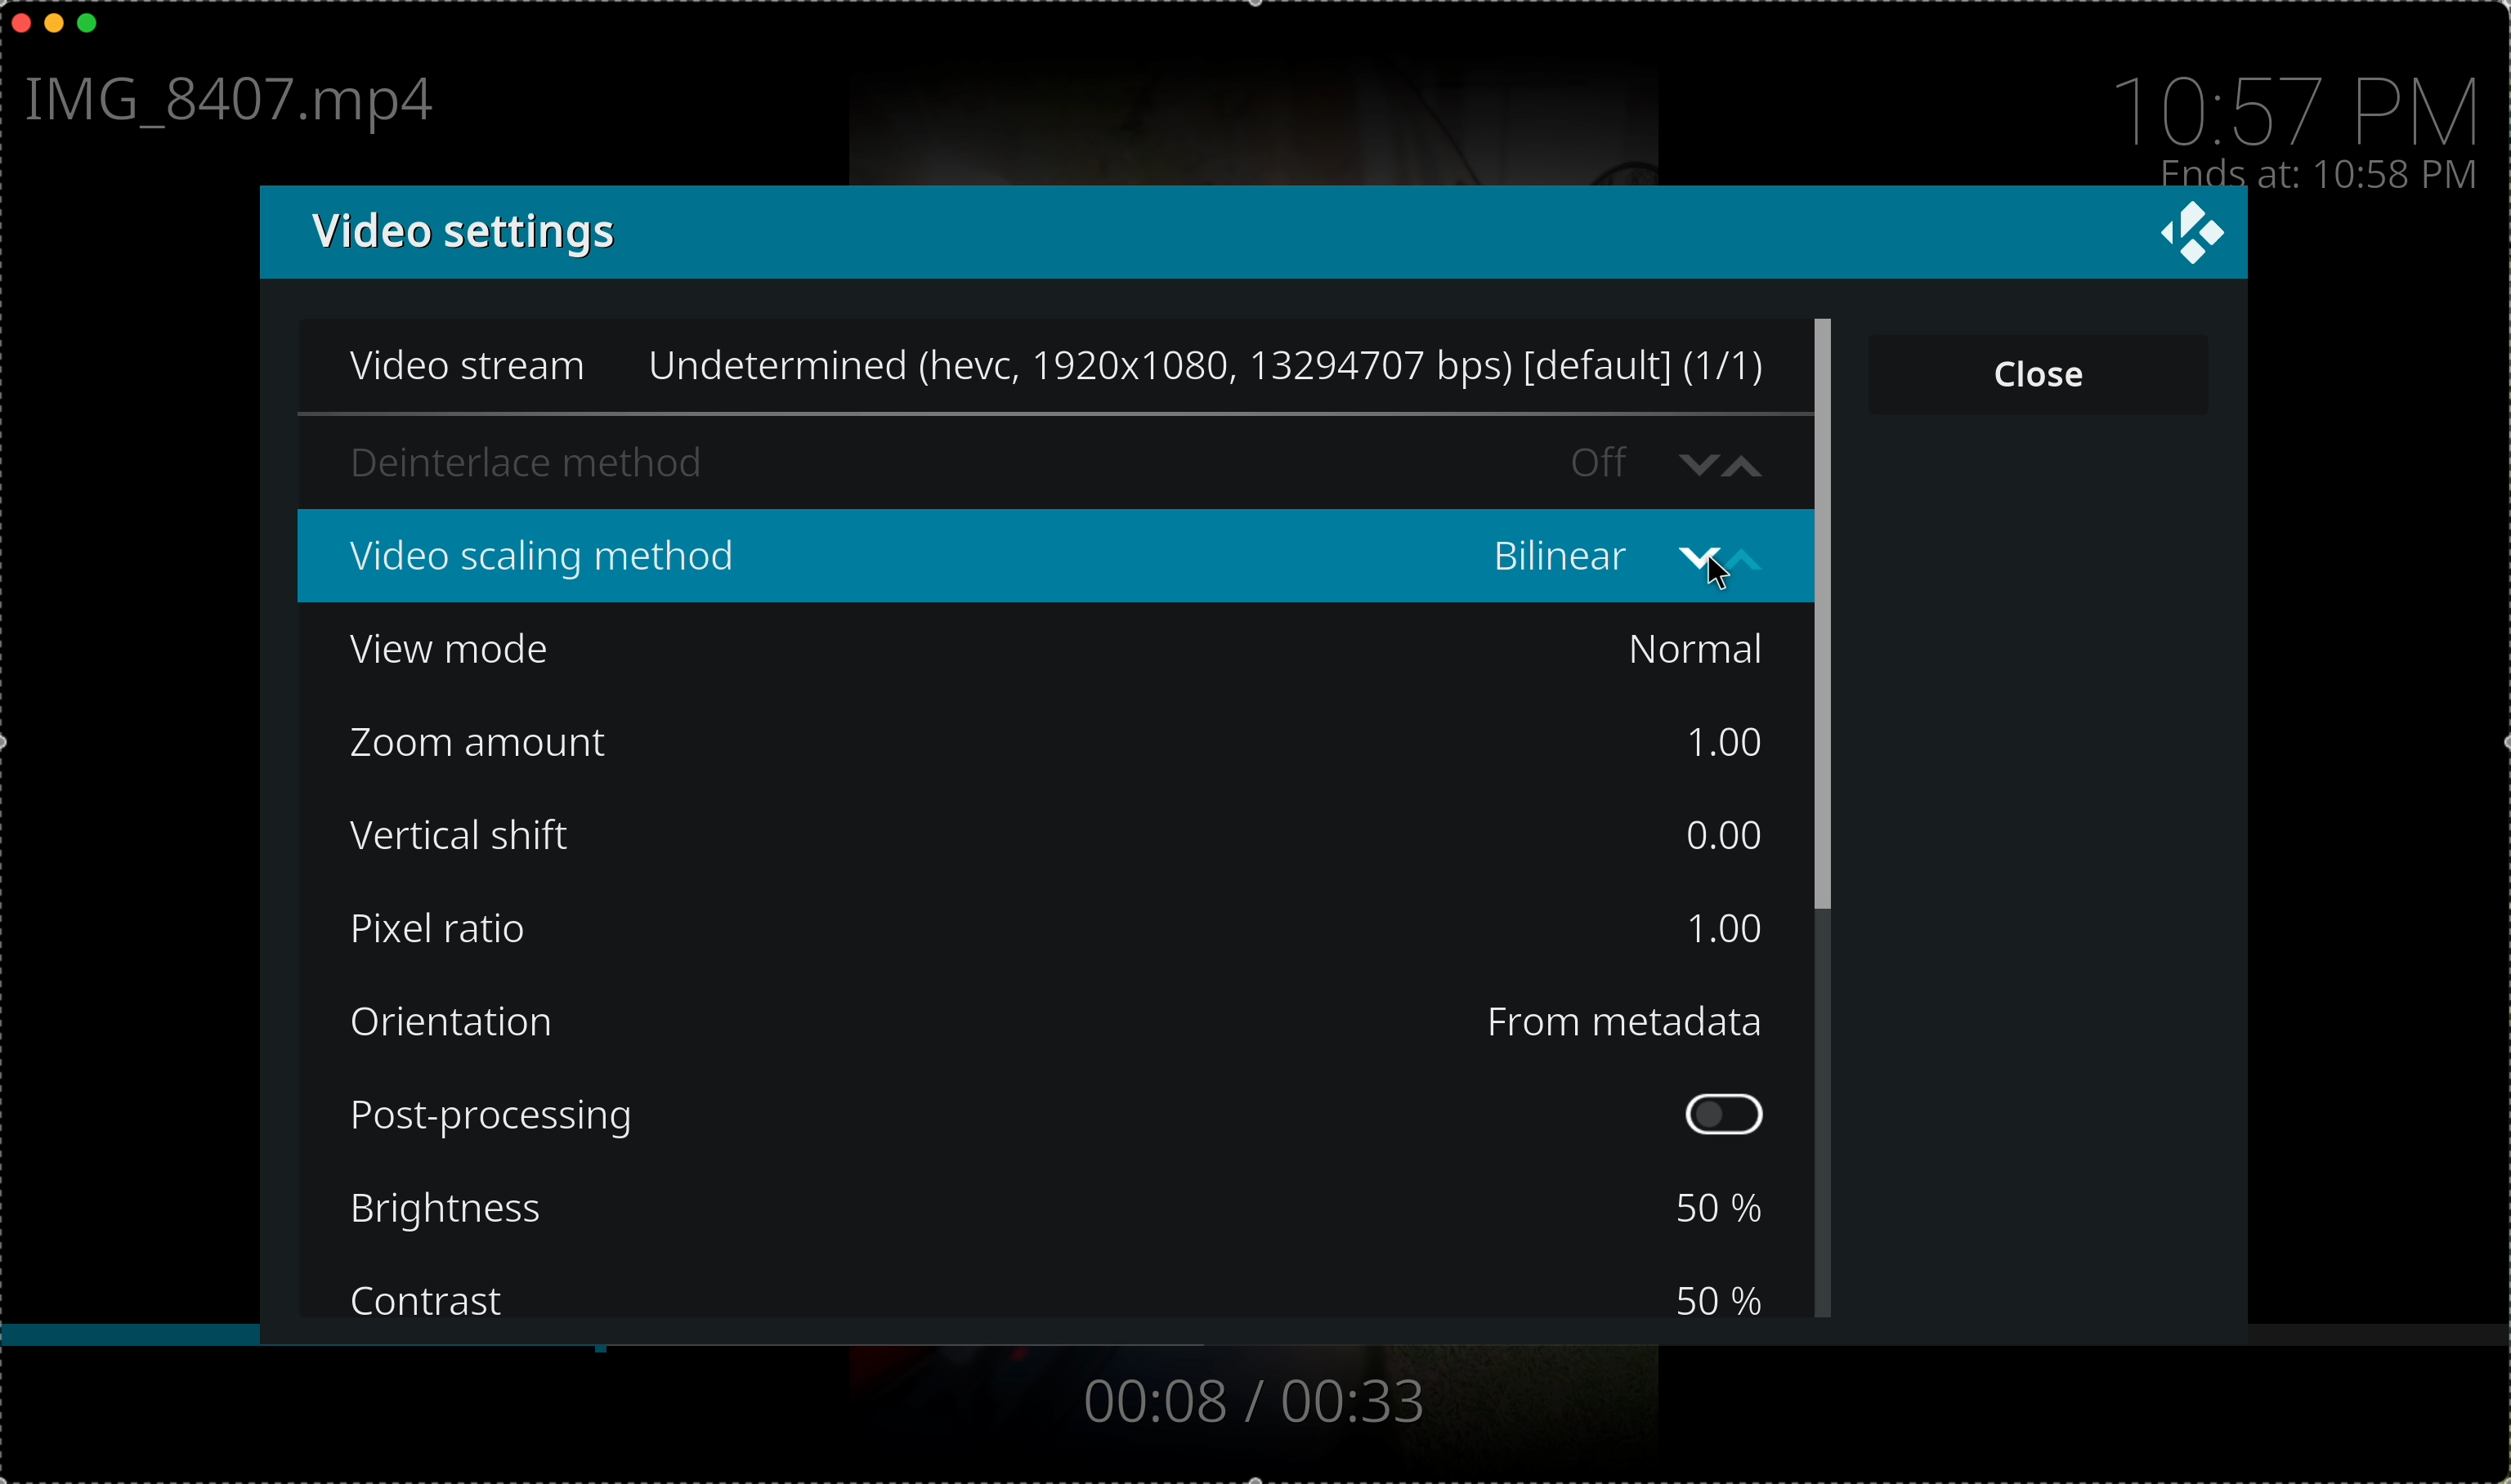 The image size is (2511, 1484). What do you see at coordinates (1249, 1401) in the screenshot?
I see `00:08/00:33` at bounding box center [1249, 1401].